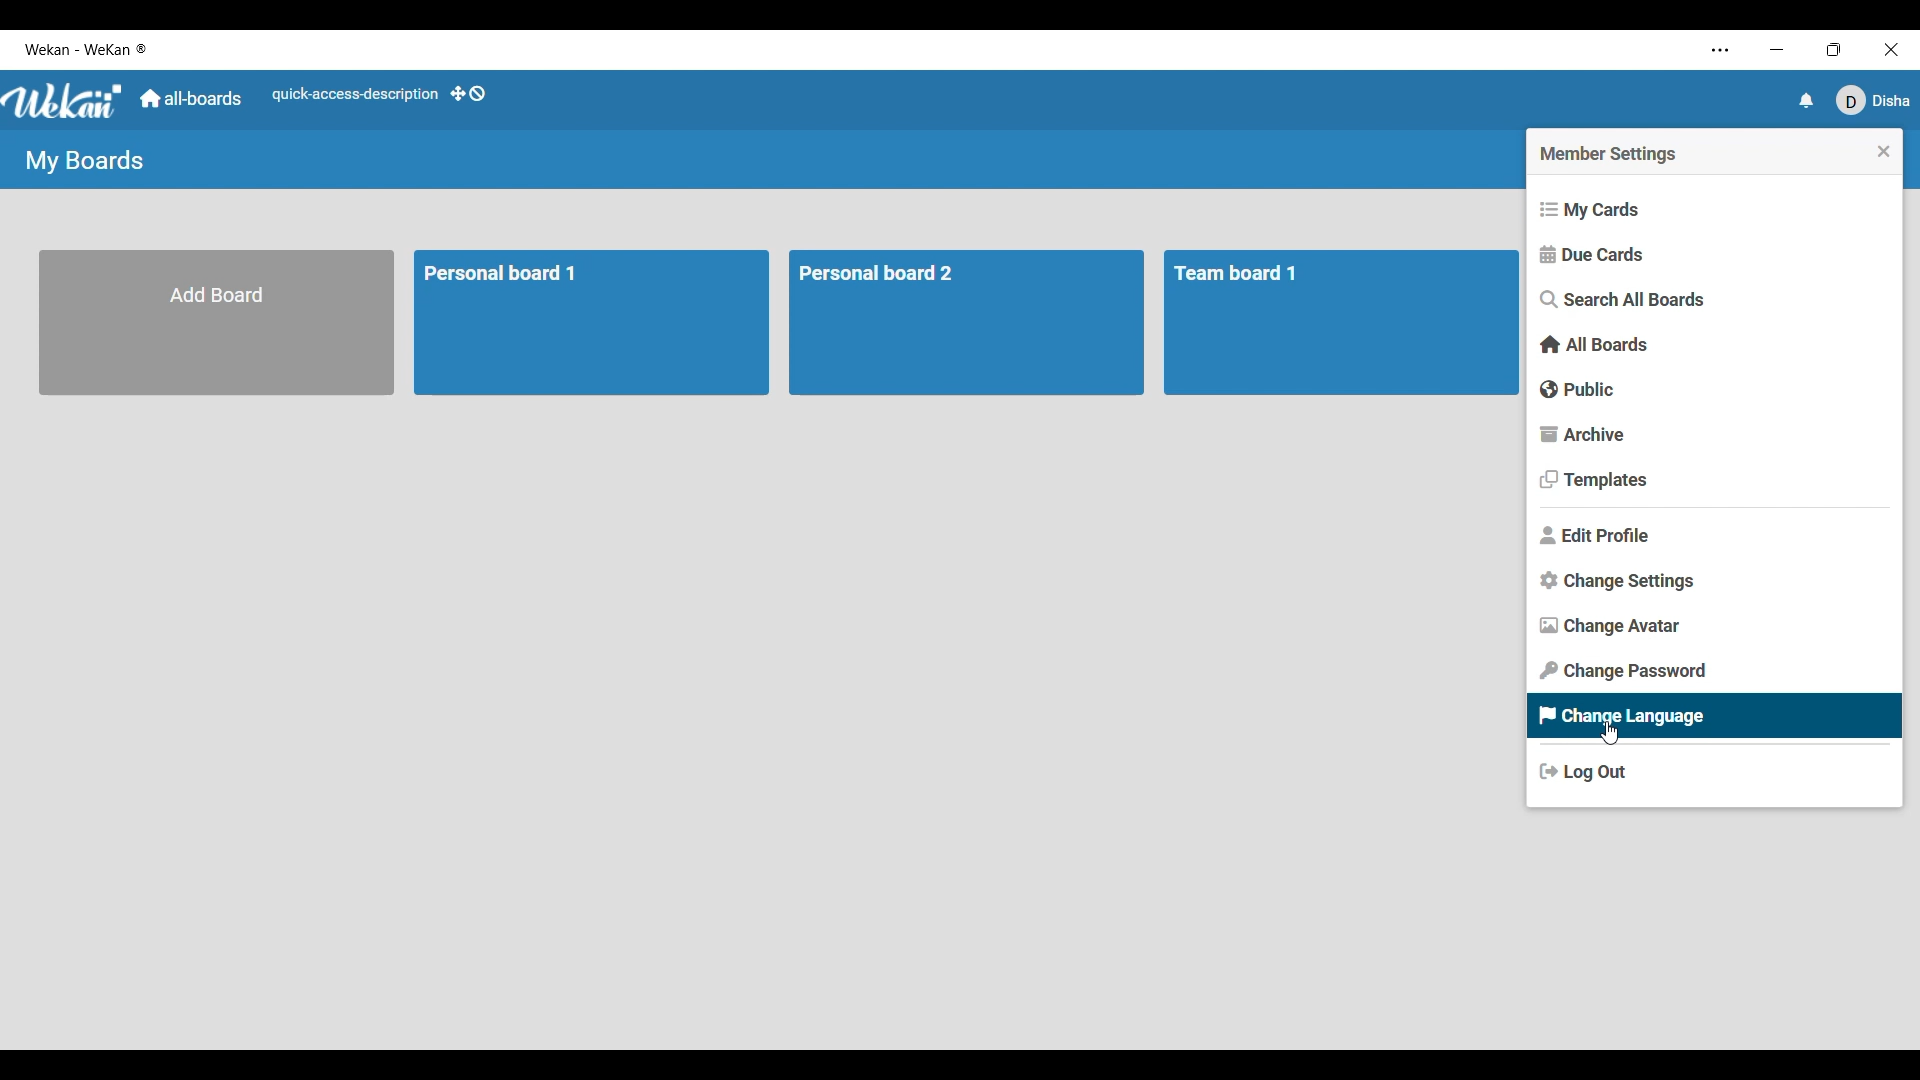 This screenshot has width=1920, height=1080. I want to click on Edit profile, so click(1714, 535).